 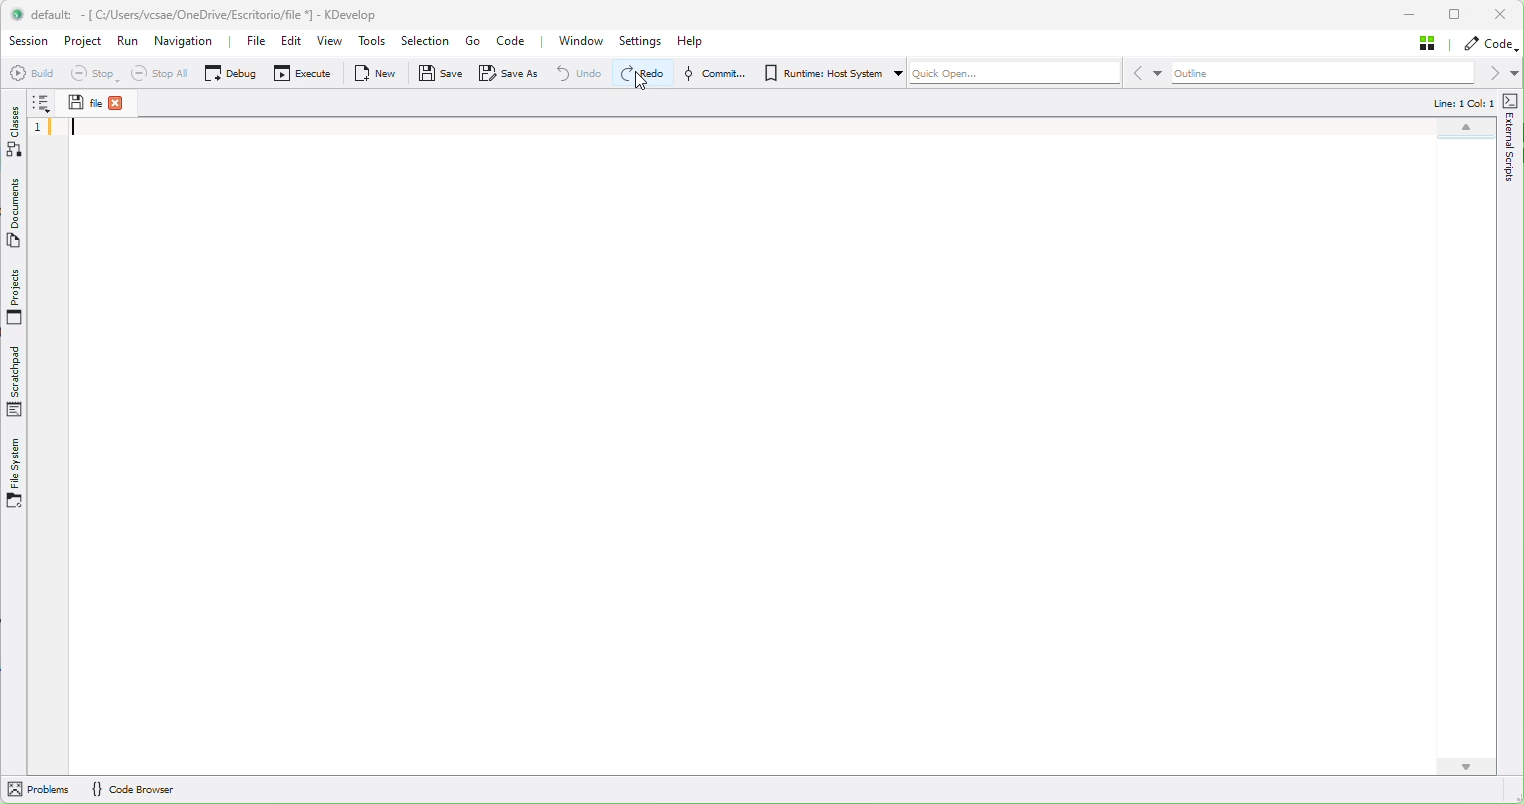 I want to click on Run, so click(x=124, y=41).